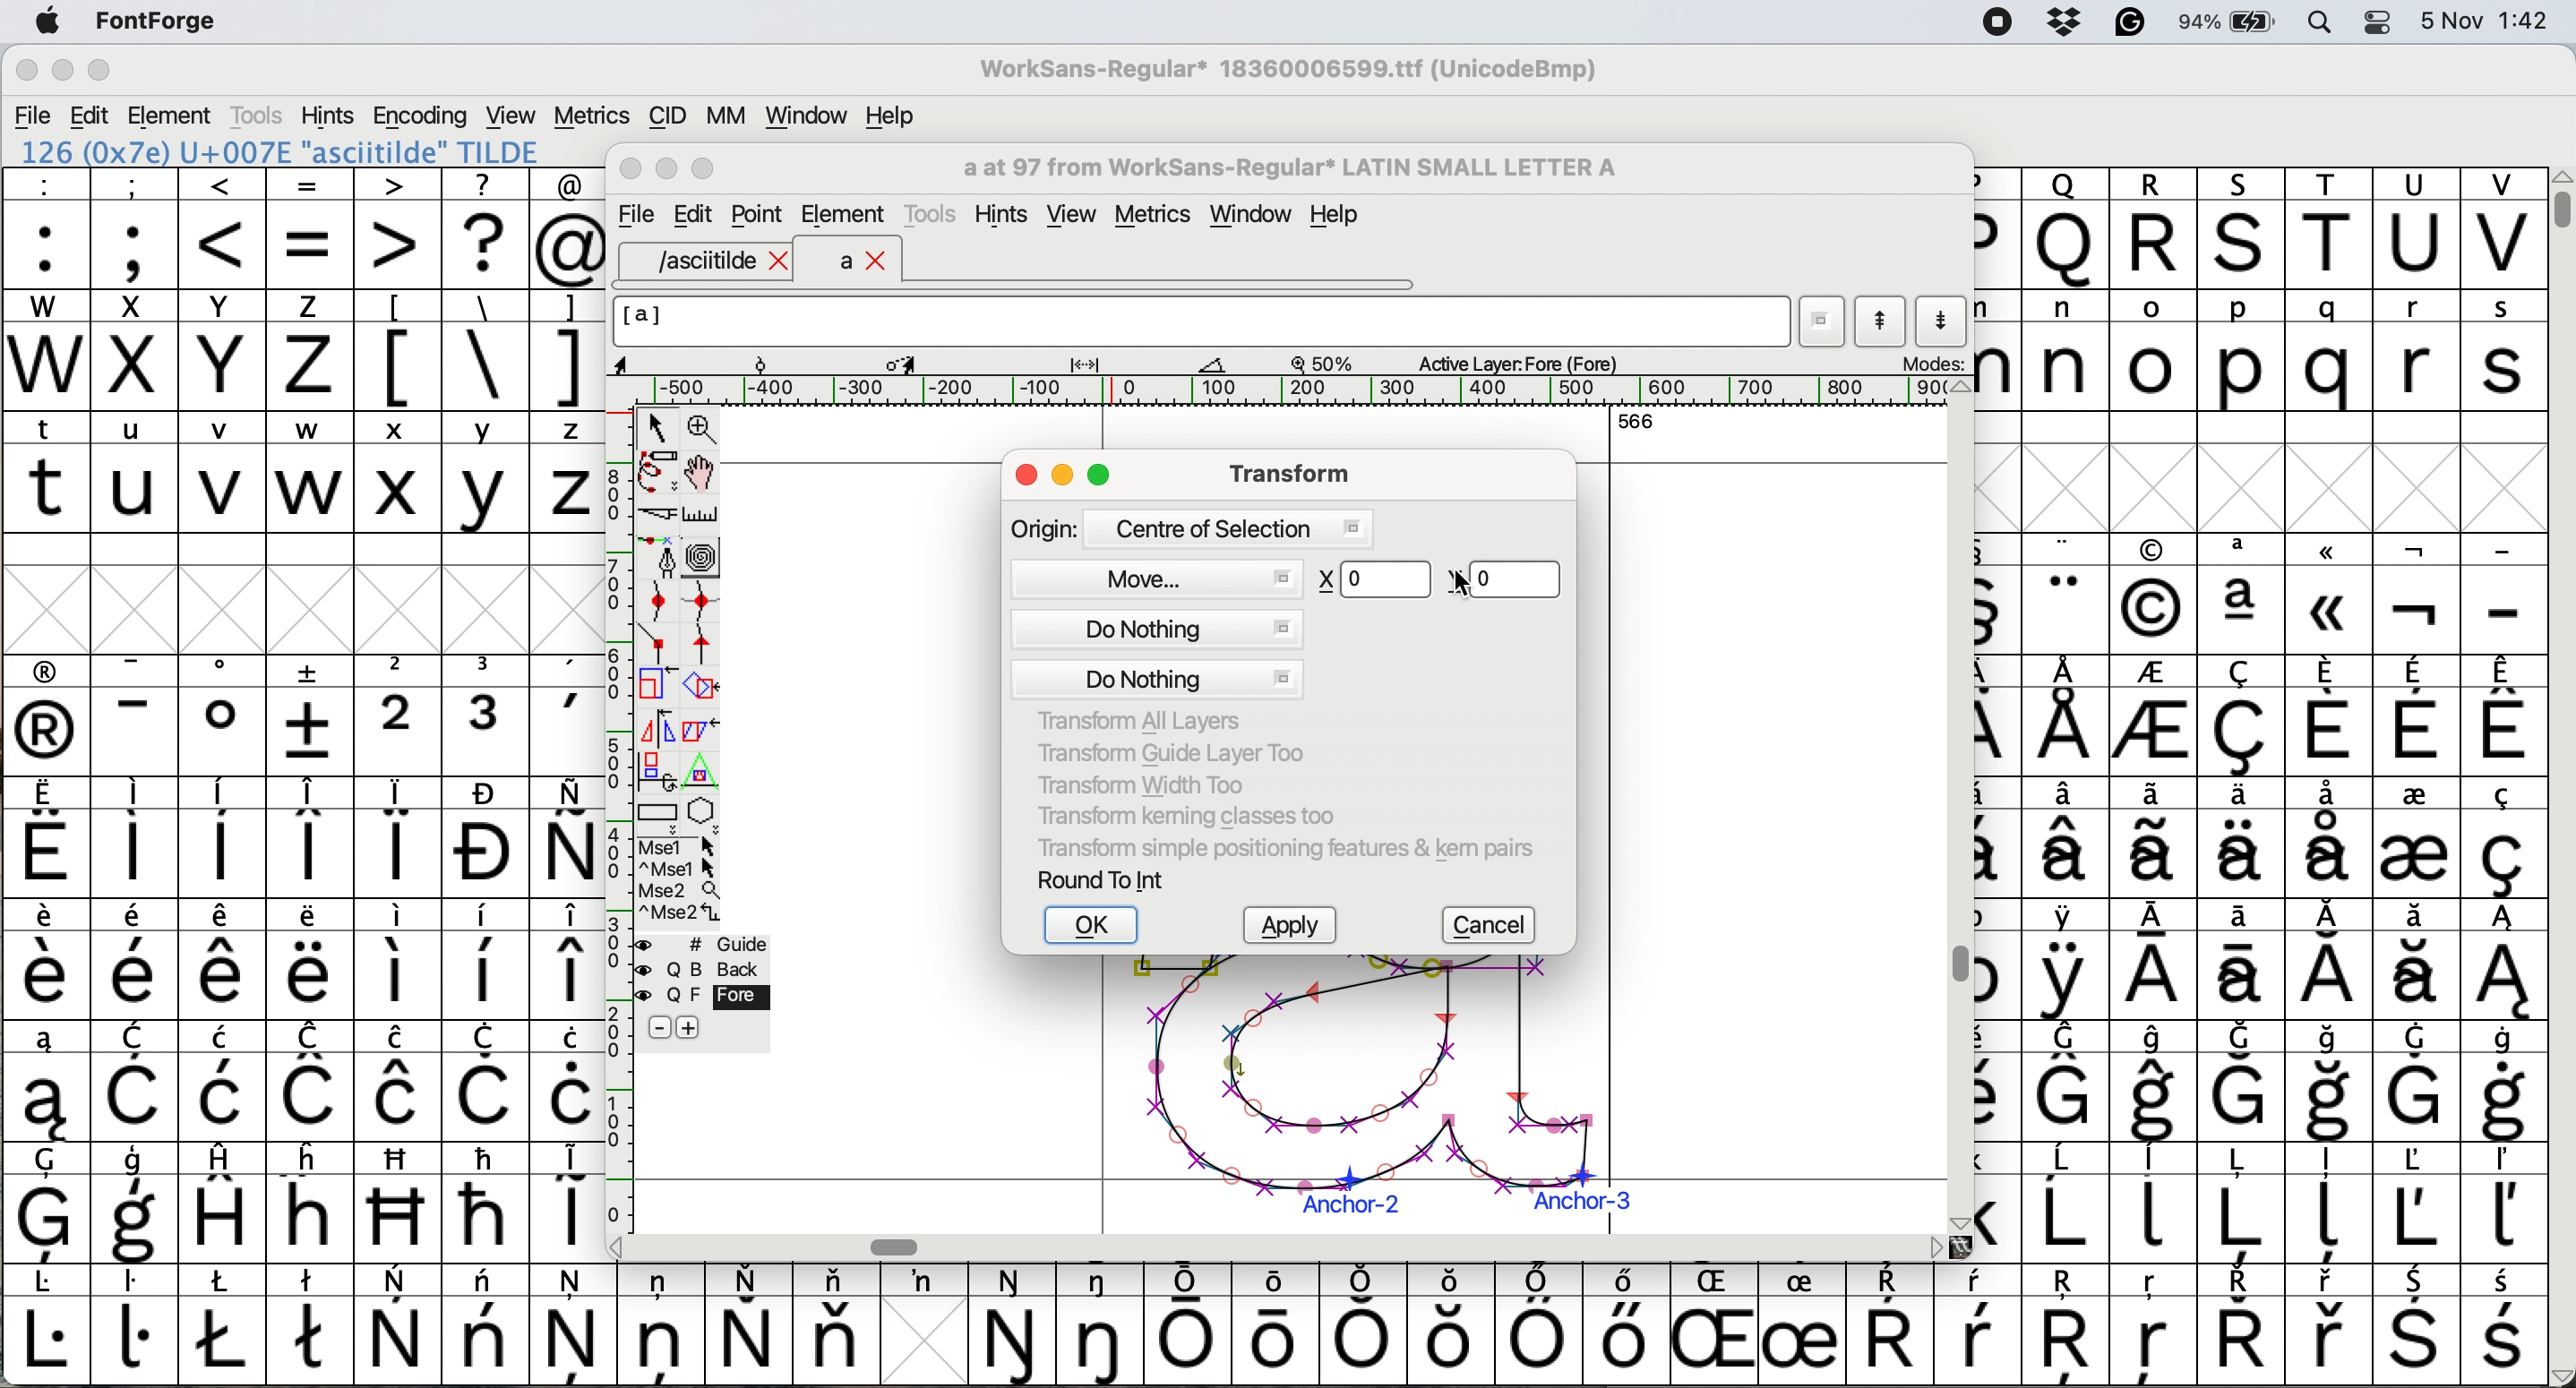  I want to click on element, so click(844, 217).